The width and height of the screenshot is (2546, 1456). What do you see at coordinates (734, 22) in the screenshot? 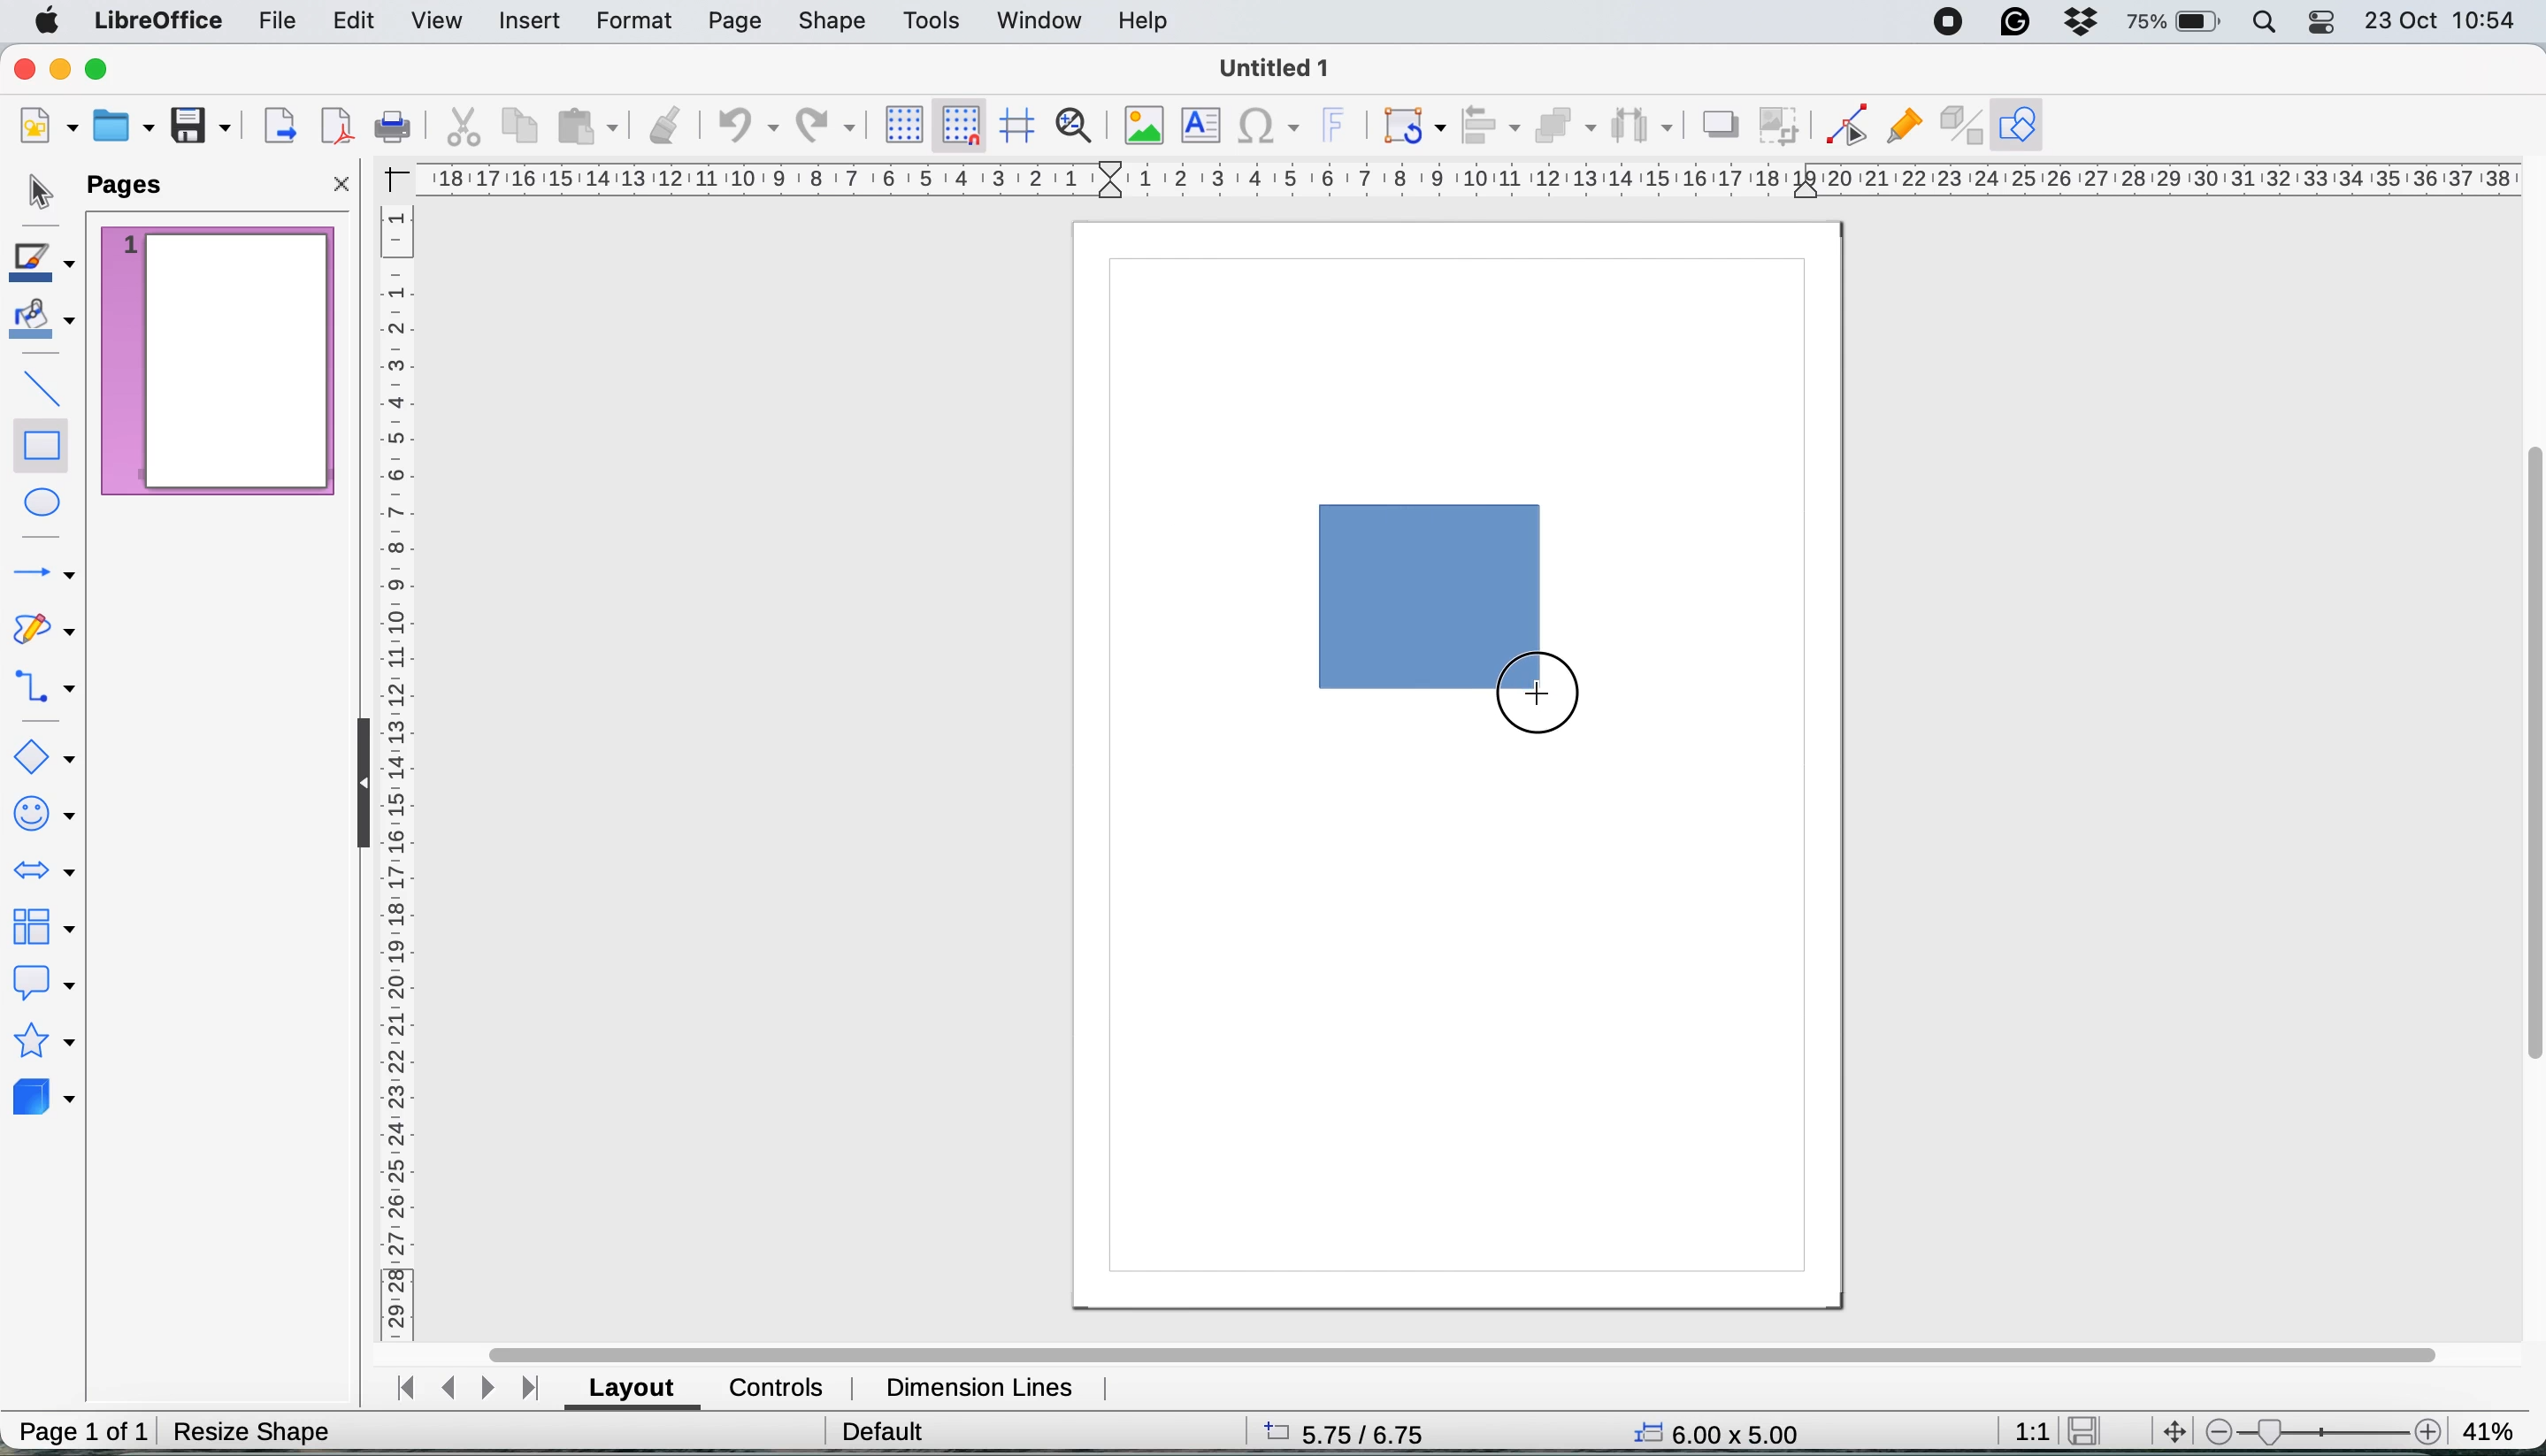
I see `page` at bounding box center [734, 22].